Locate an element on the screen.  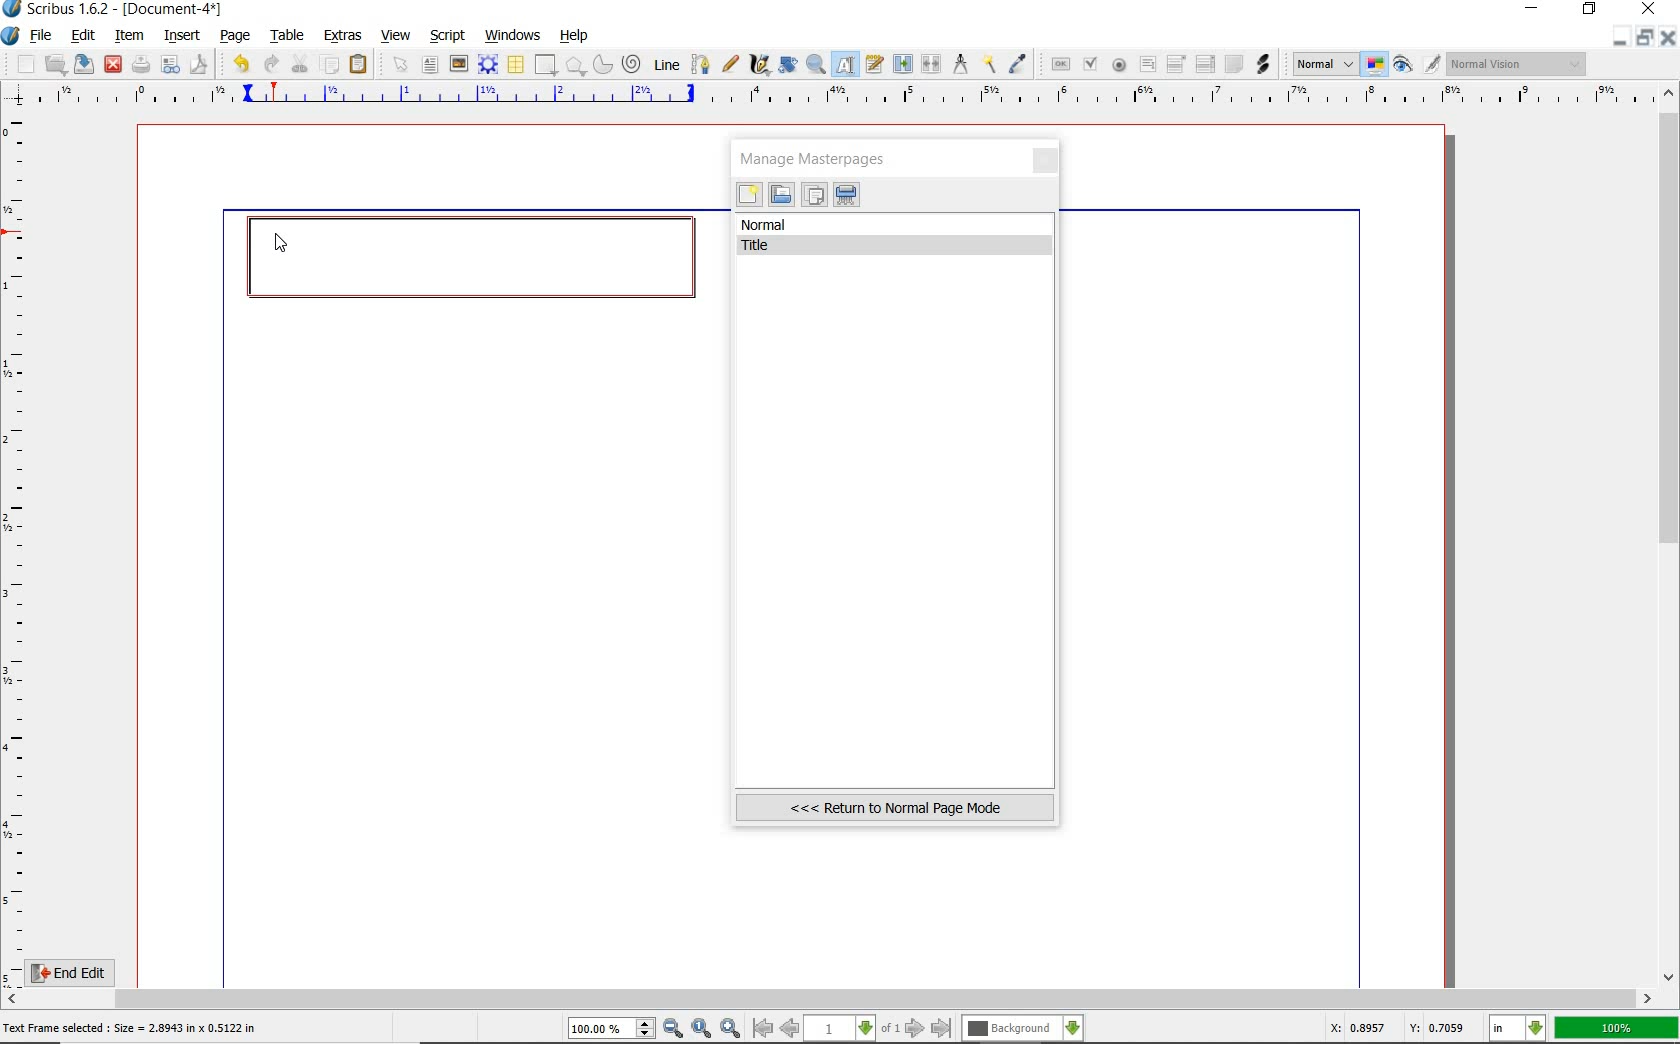
Normal Vision is located at coordinates (1518, 66).